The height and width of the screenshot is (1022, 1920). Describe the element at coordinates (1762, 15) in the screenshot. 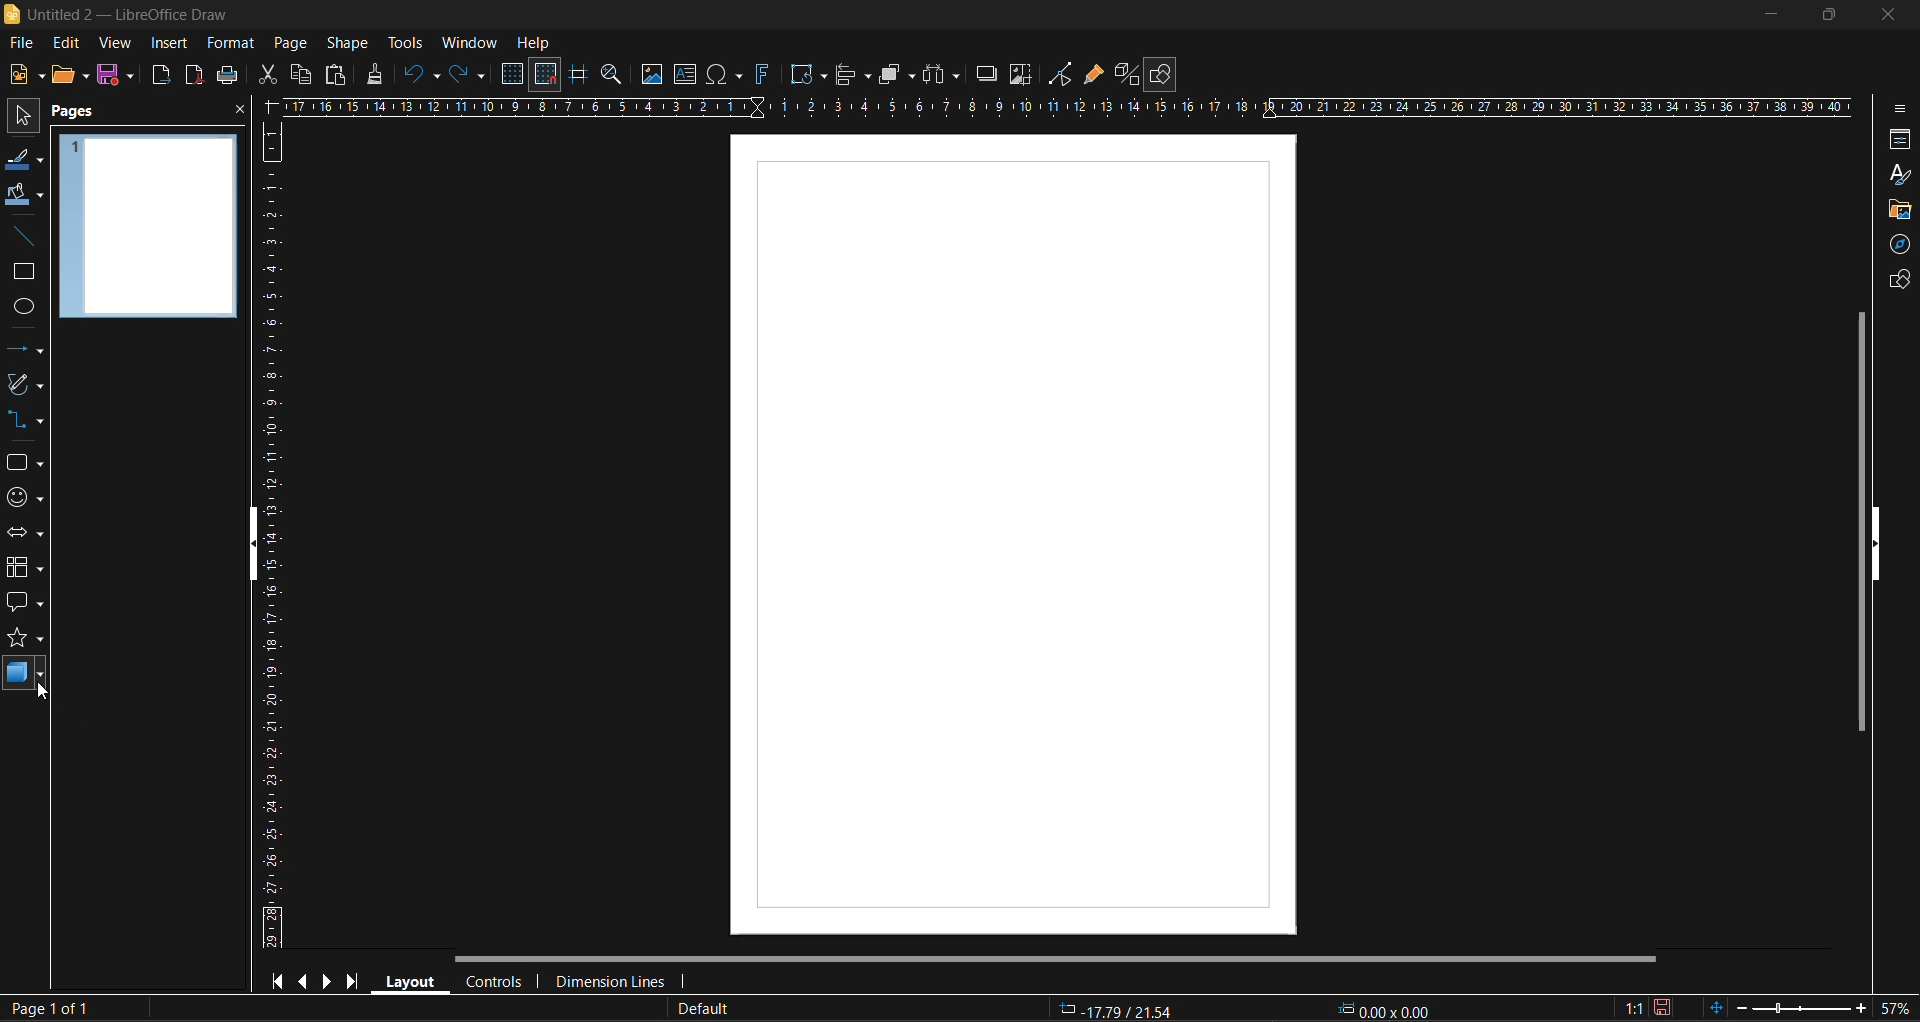

I see `minimize` at that location.